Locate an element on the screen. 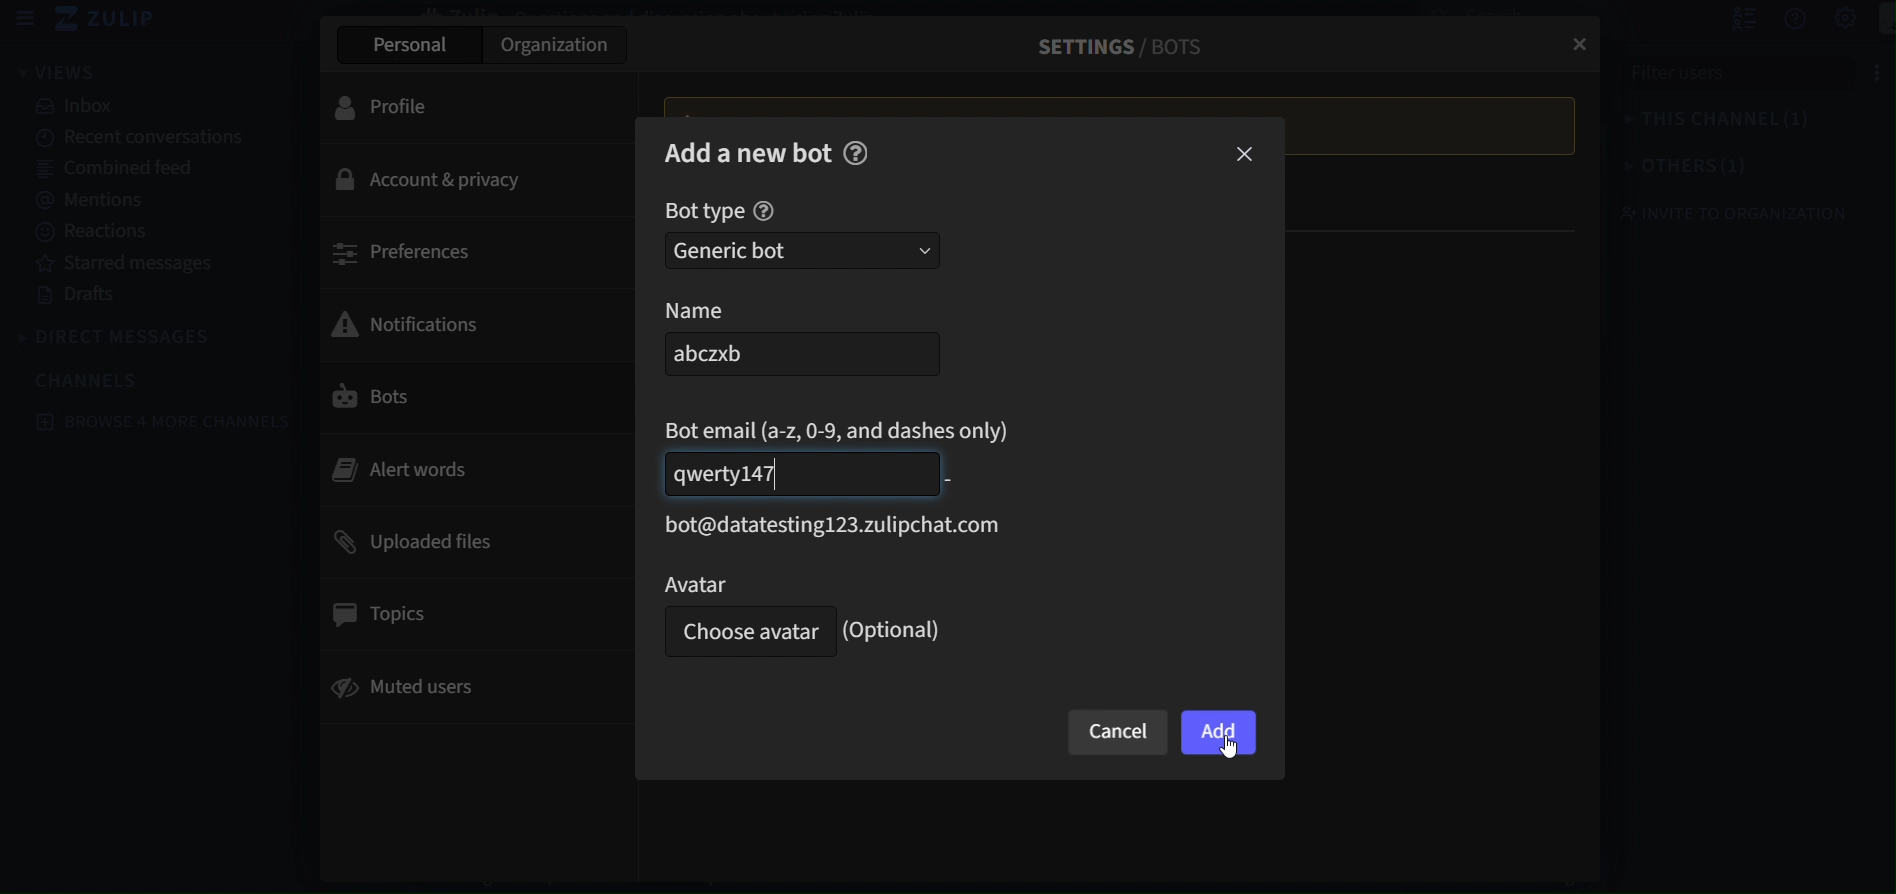 The height and width of the screenshot is (894, 1896). get help is located at coordinates (1773, 20).